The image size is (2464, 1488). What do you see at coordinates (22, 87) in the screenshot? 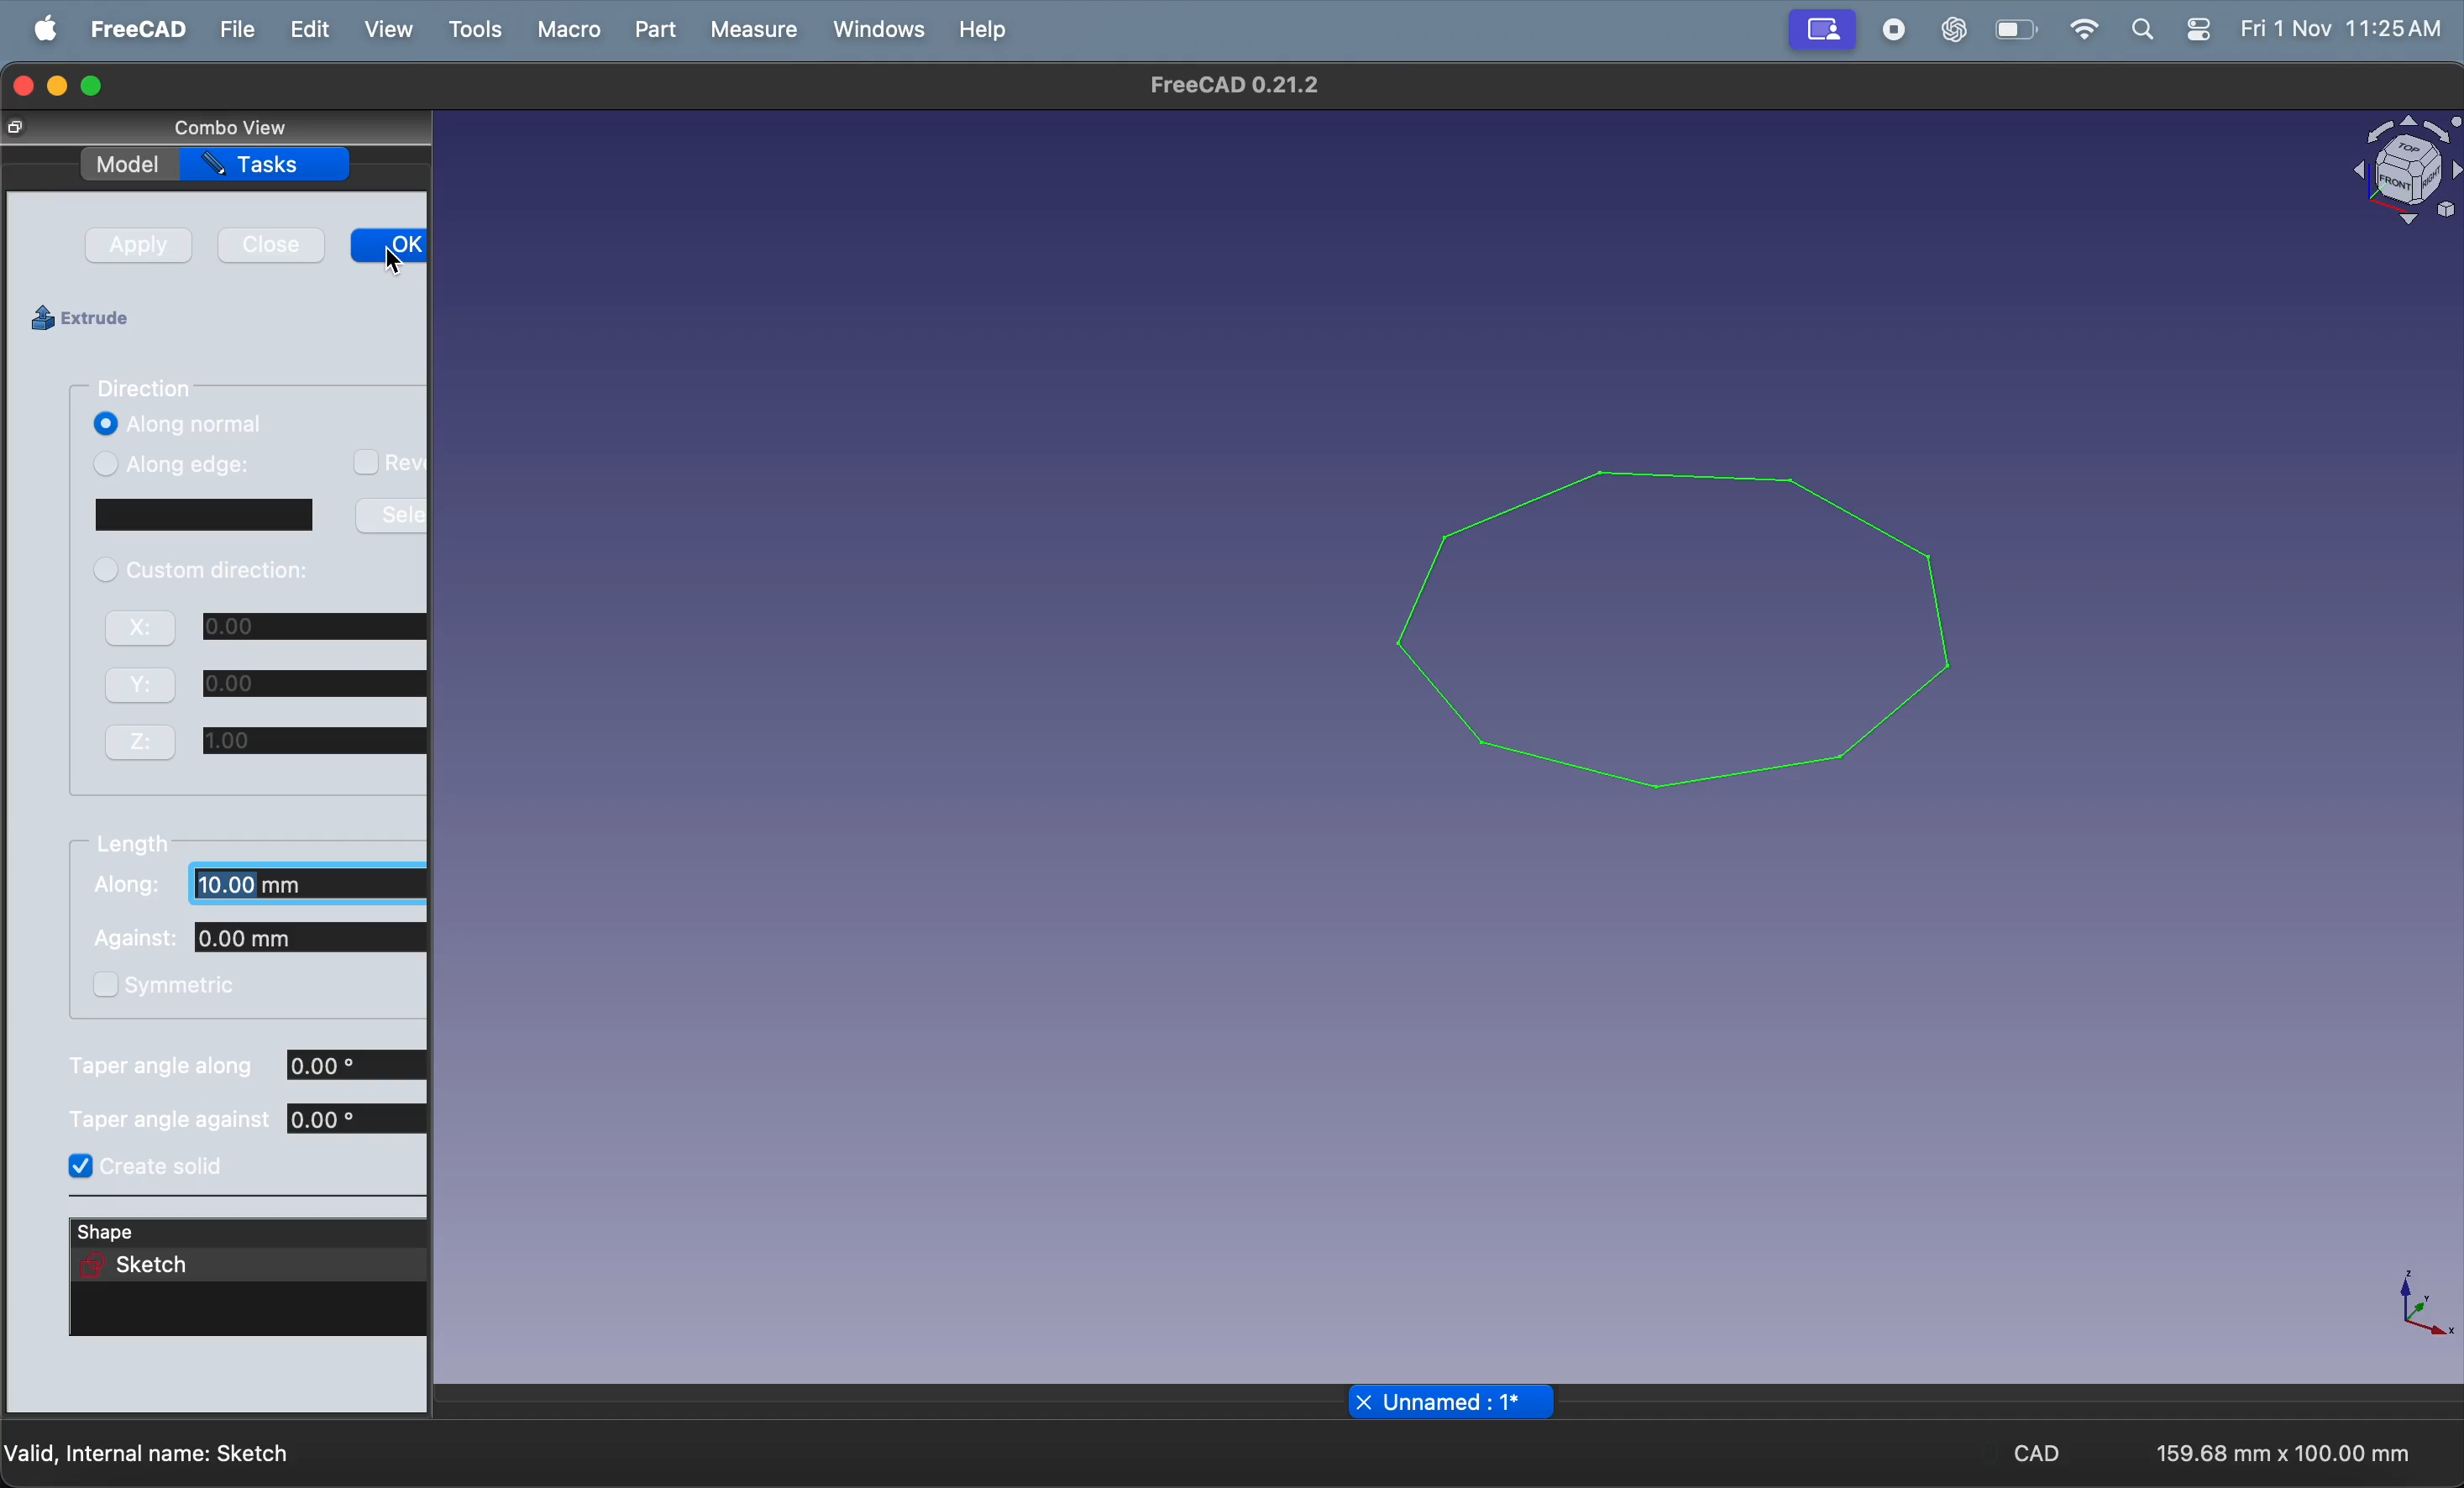
I see `closing window` at bounding box center [22, 87].